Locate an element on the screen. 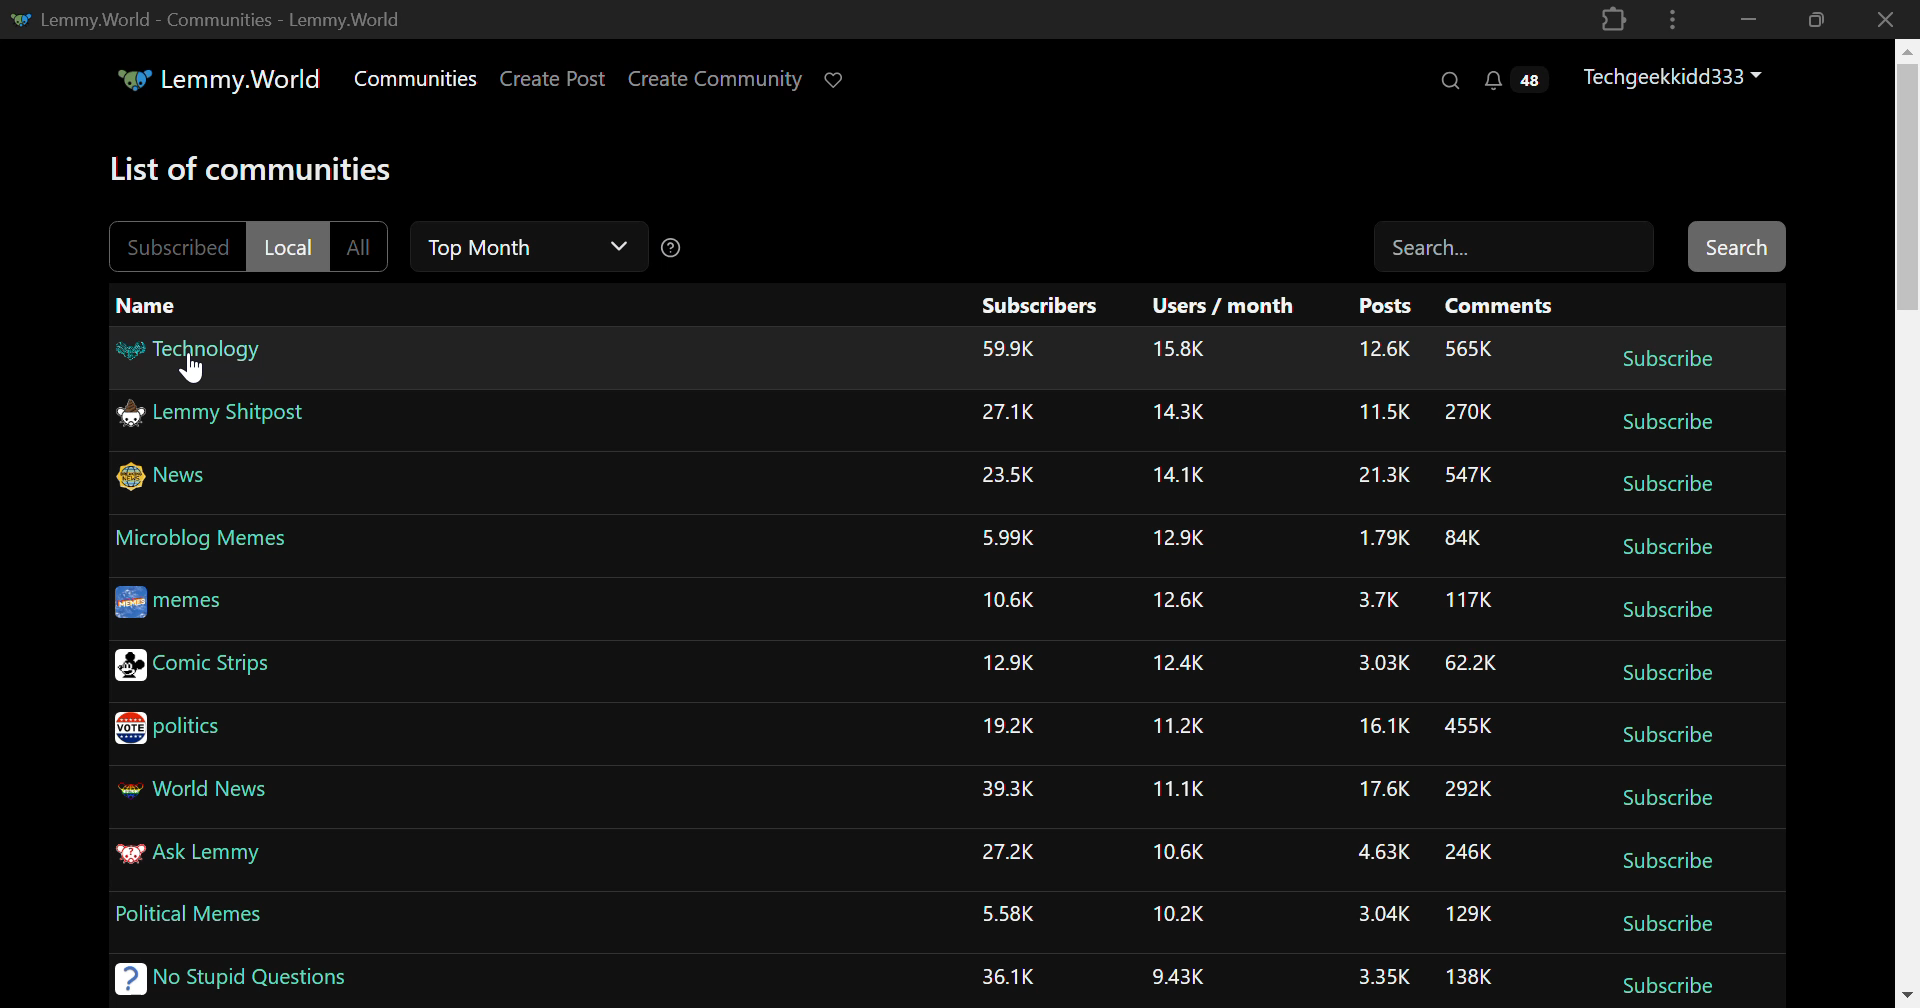  14.1K is located at coordinates (1182, 476).